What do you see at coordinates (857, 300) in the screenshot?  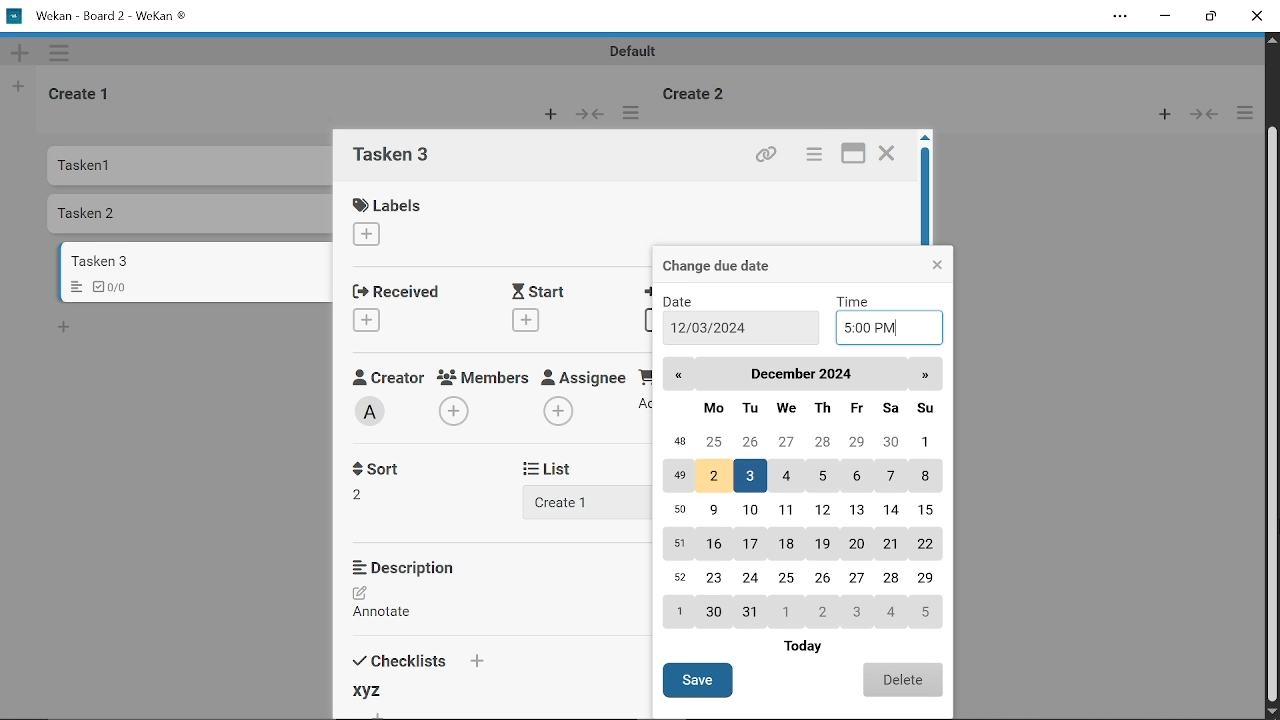 I see `TIme` at bounding box center [857, 300].